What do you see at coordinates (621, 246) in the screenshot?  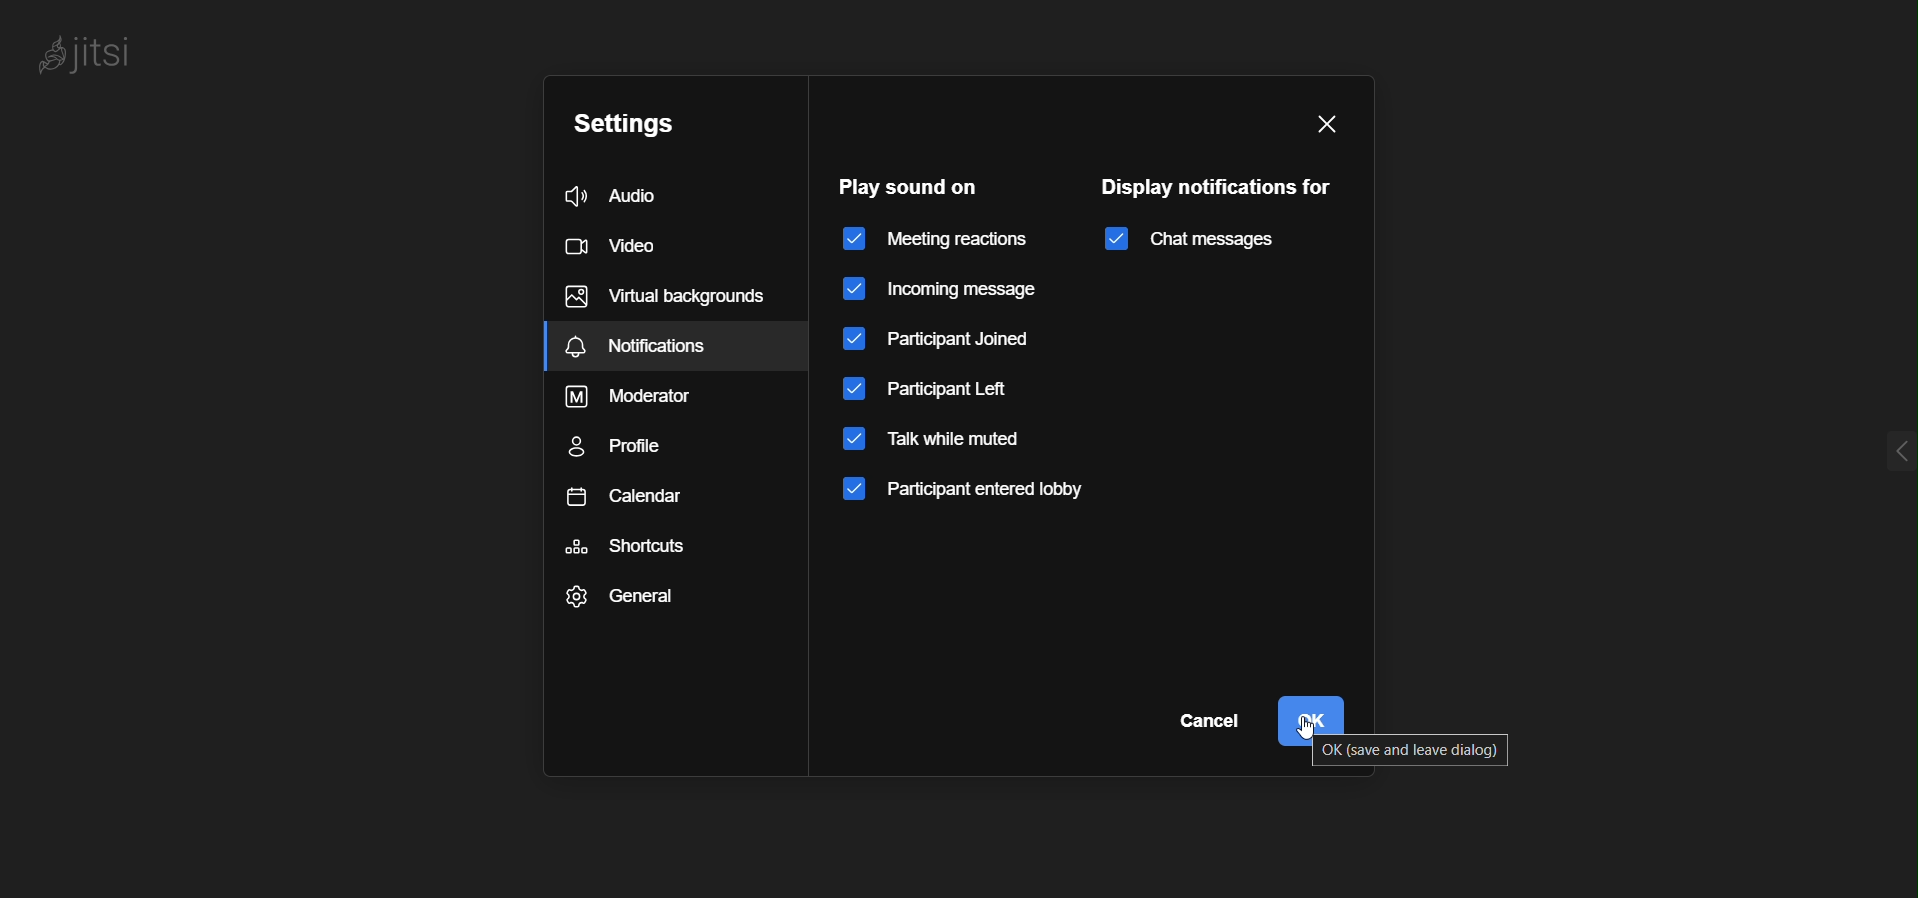 I see `video` at bounding box center [621, 246].